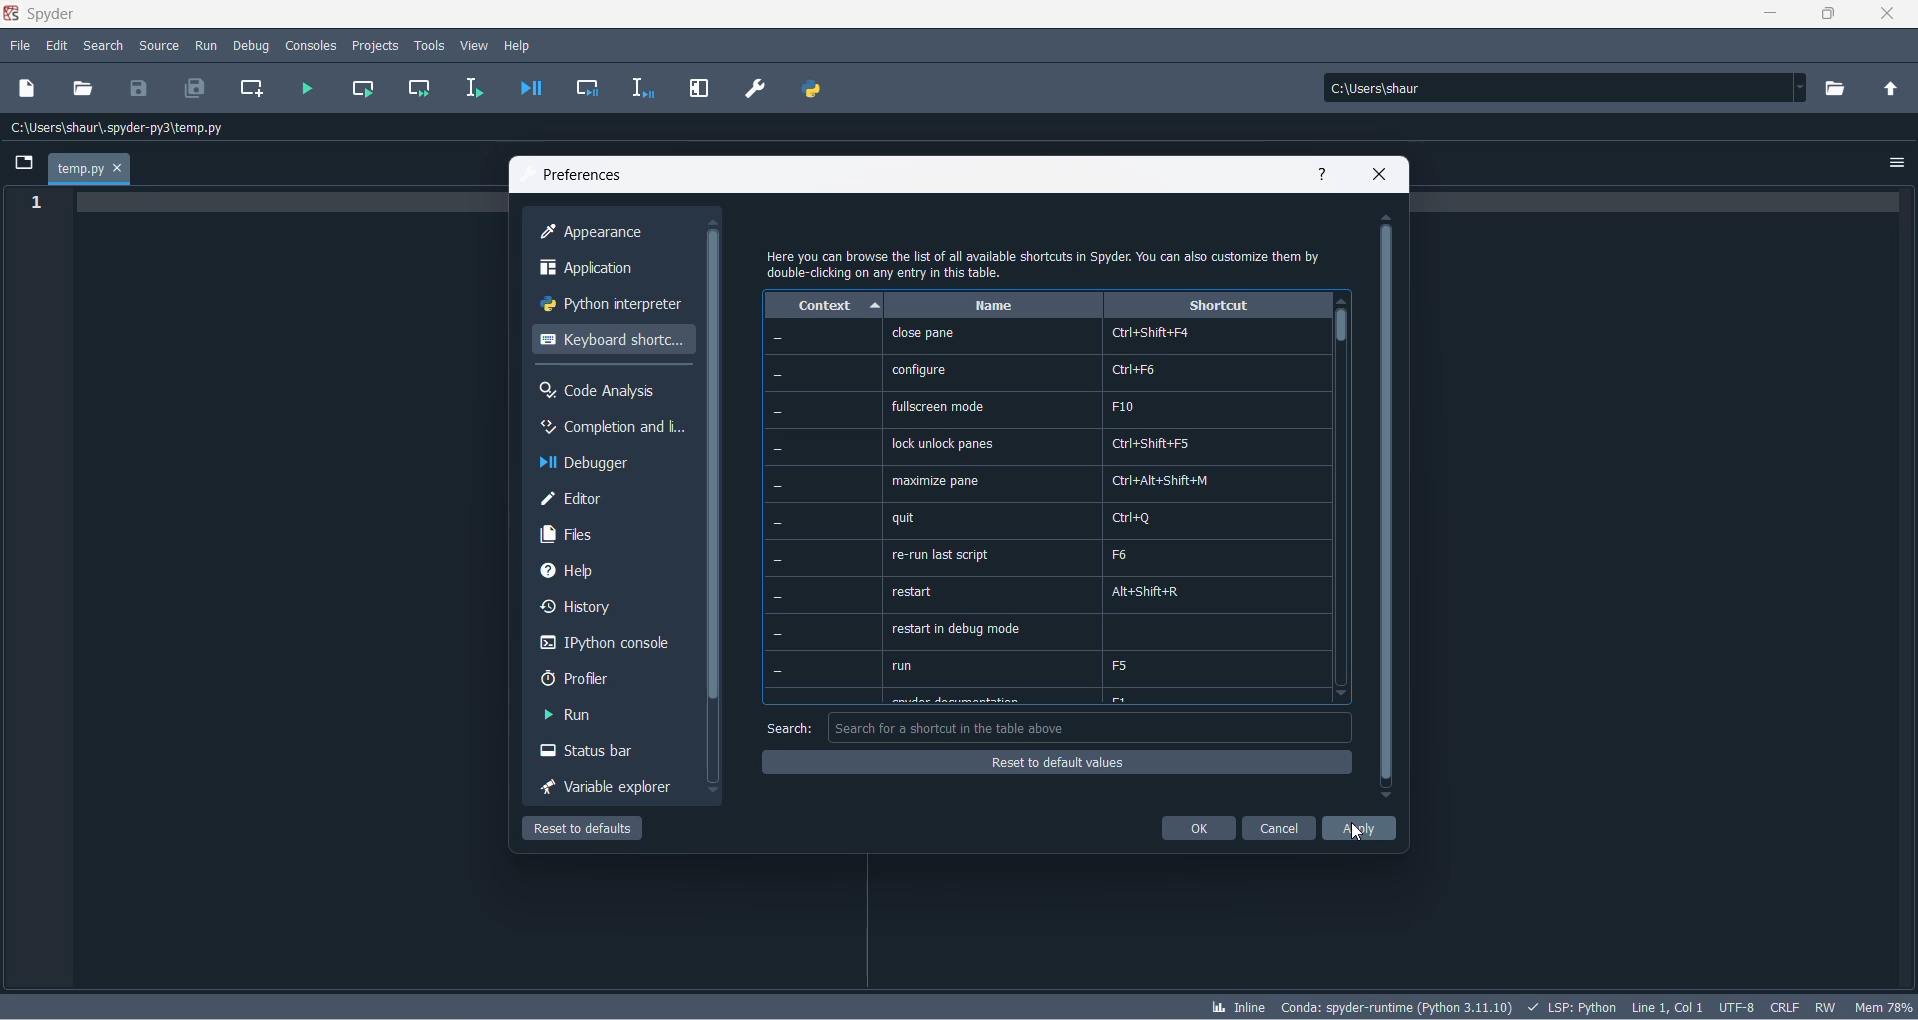  Describe the element at coordinates (475, 46) in the screenshot. I see `view` at that location.